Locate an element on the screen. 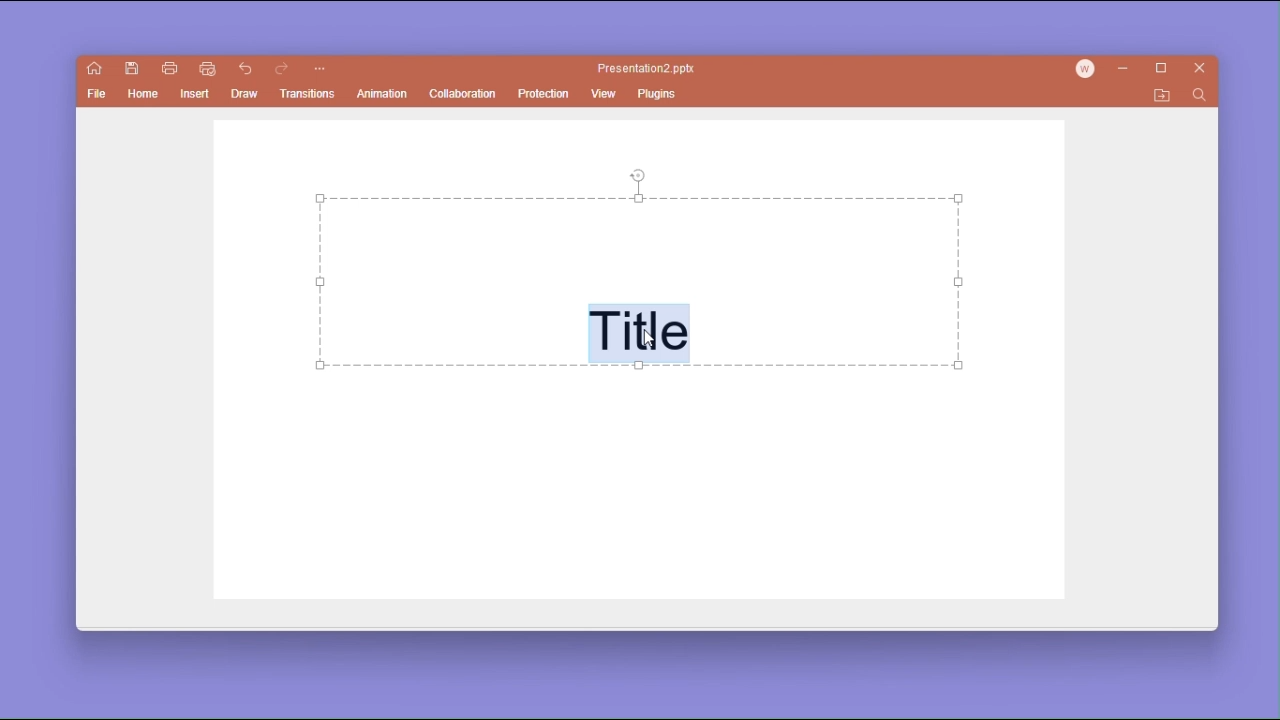  find is located at coordinates (1198, 96).